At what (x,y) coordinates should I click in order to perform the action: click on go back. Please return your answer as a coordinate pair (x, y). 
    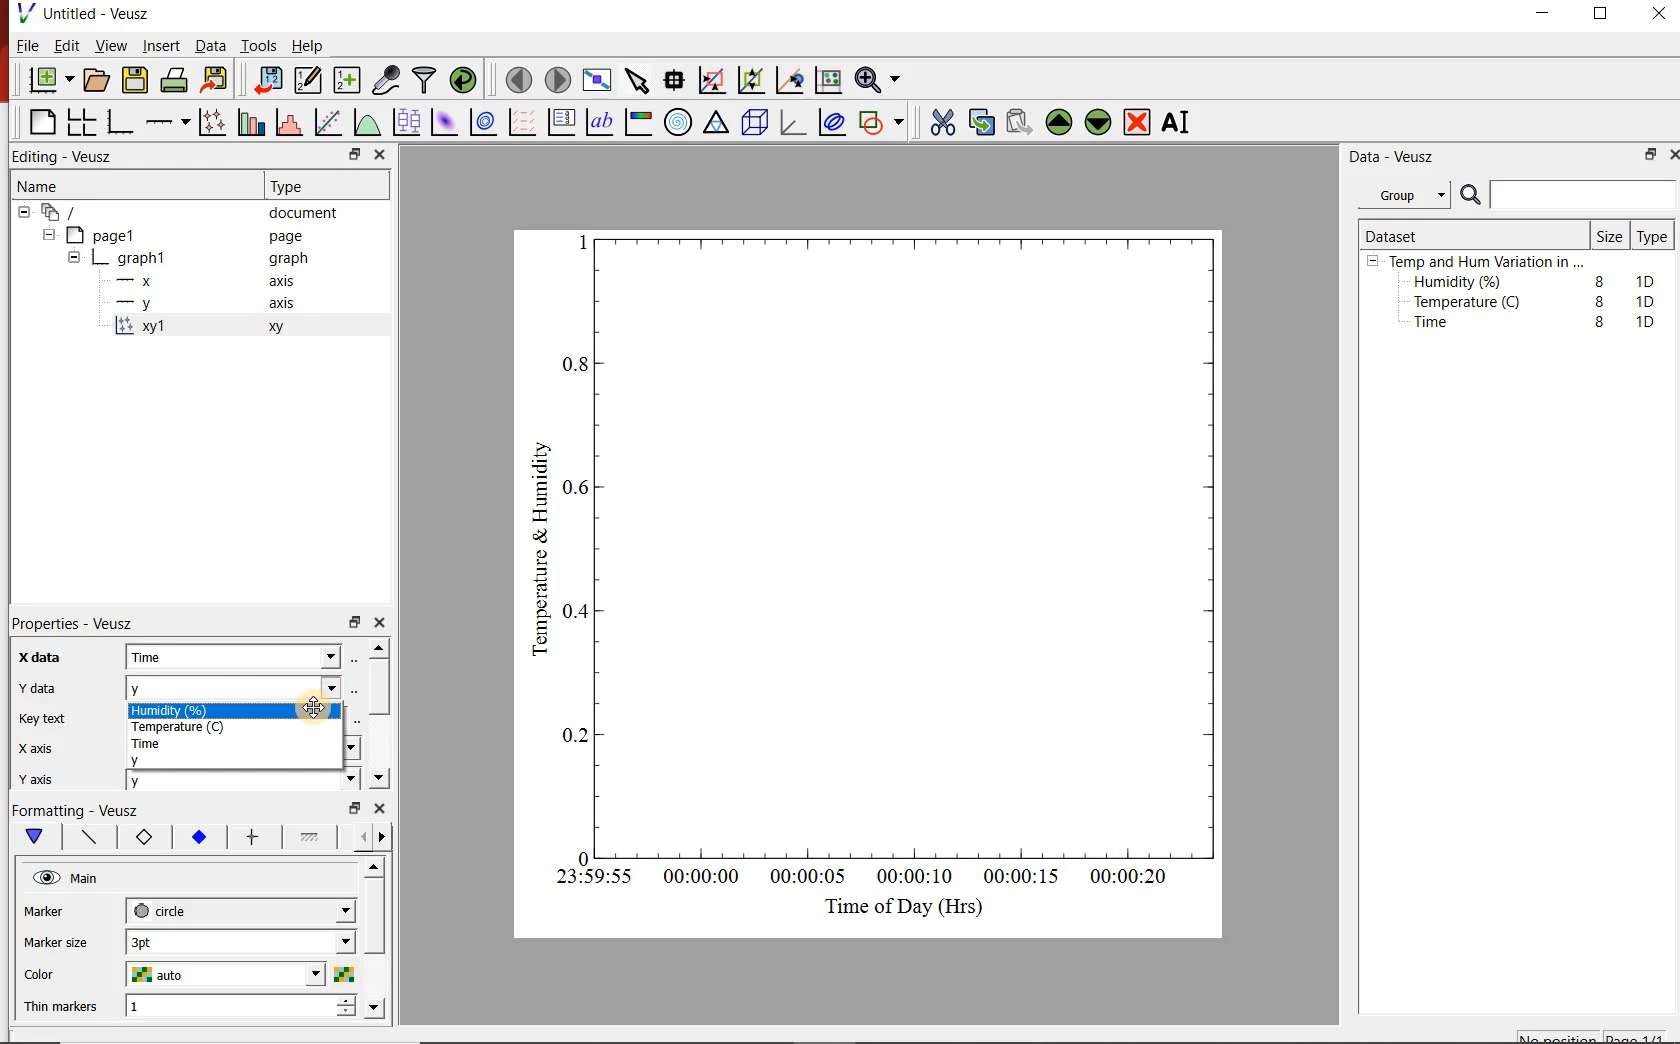
    Looking at the image, I should click on (356, 835).